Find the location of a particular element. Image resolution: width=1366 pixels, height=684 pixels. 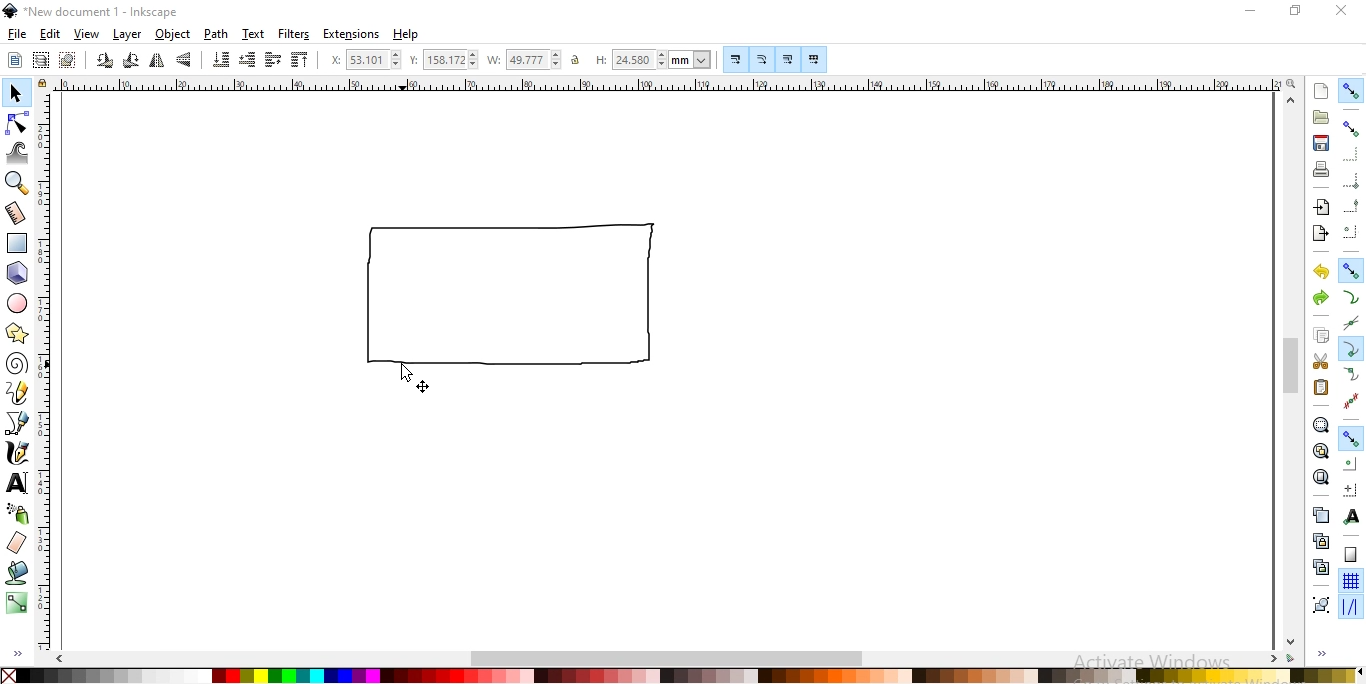

draw bezier curves and straight lines is located at coordinates (18, 423).